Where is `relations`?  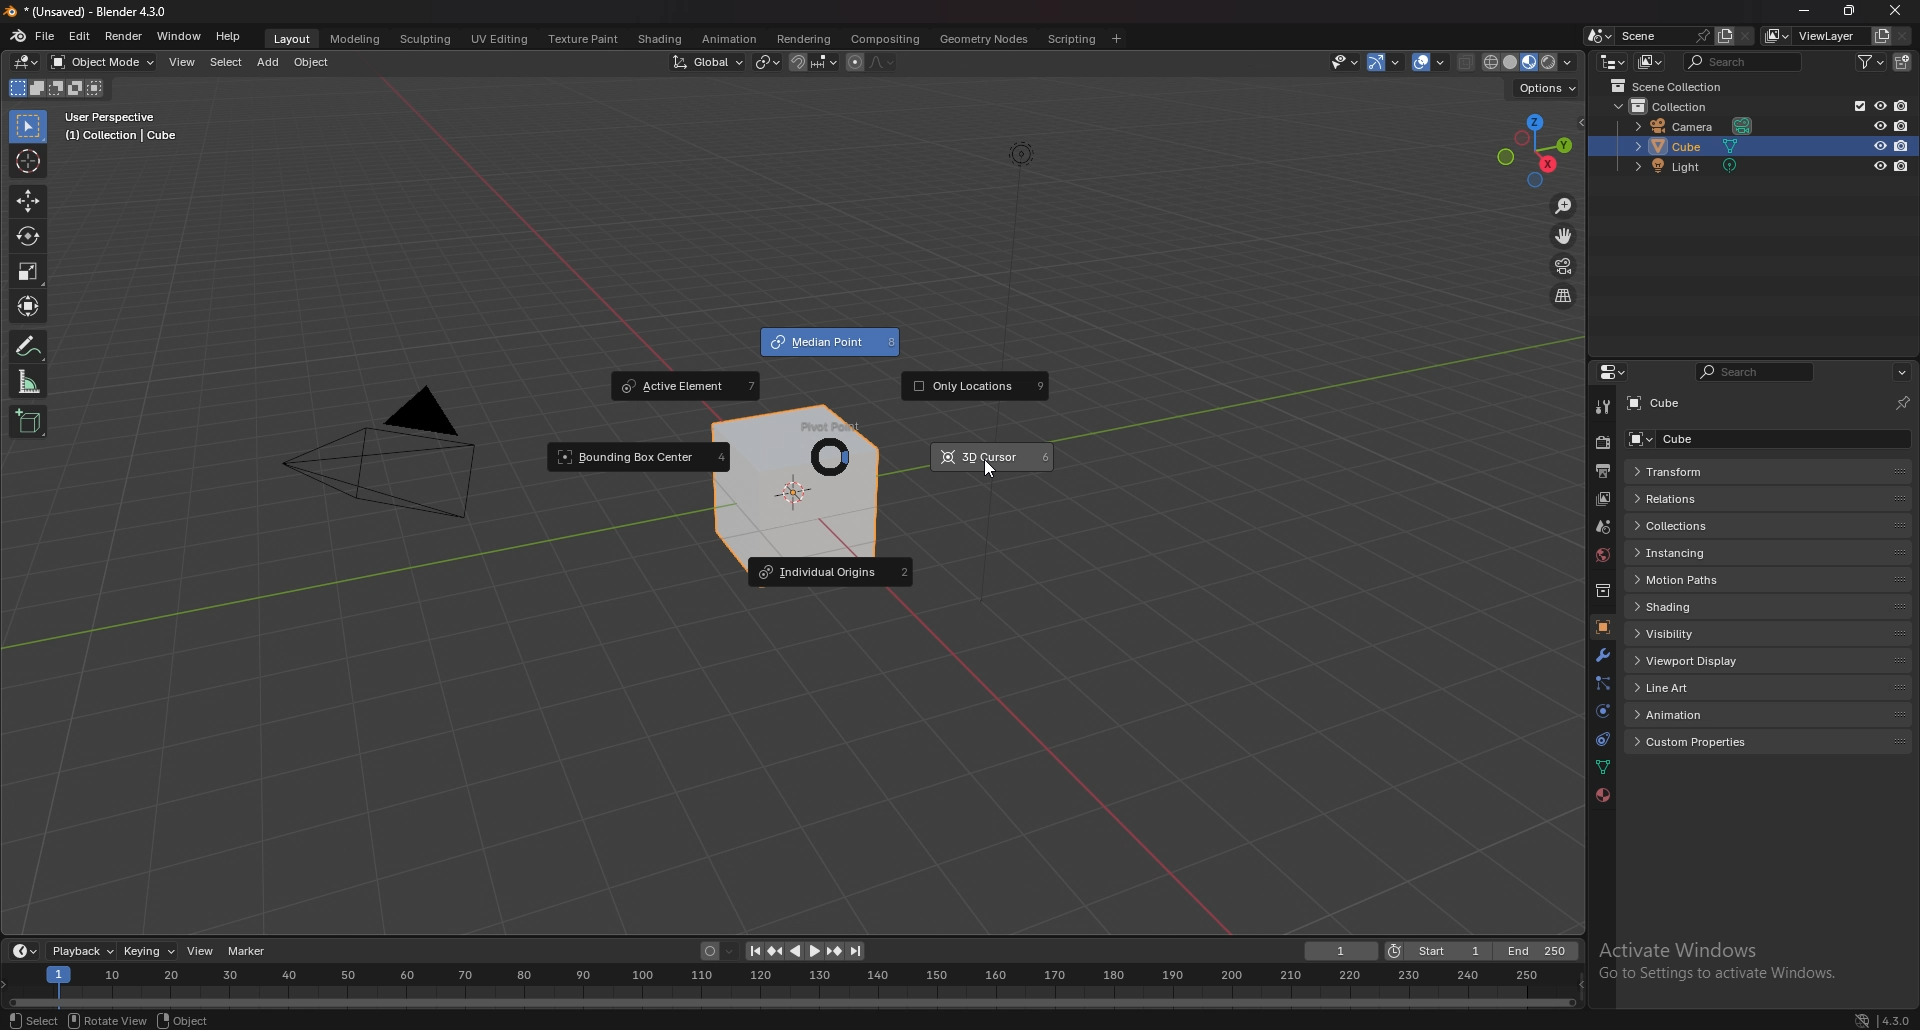
relations is located at coordinates (1700, 498).